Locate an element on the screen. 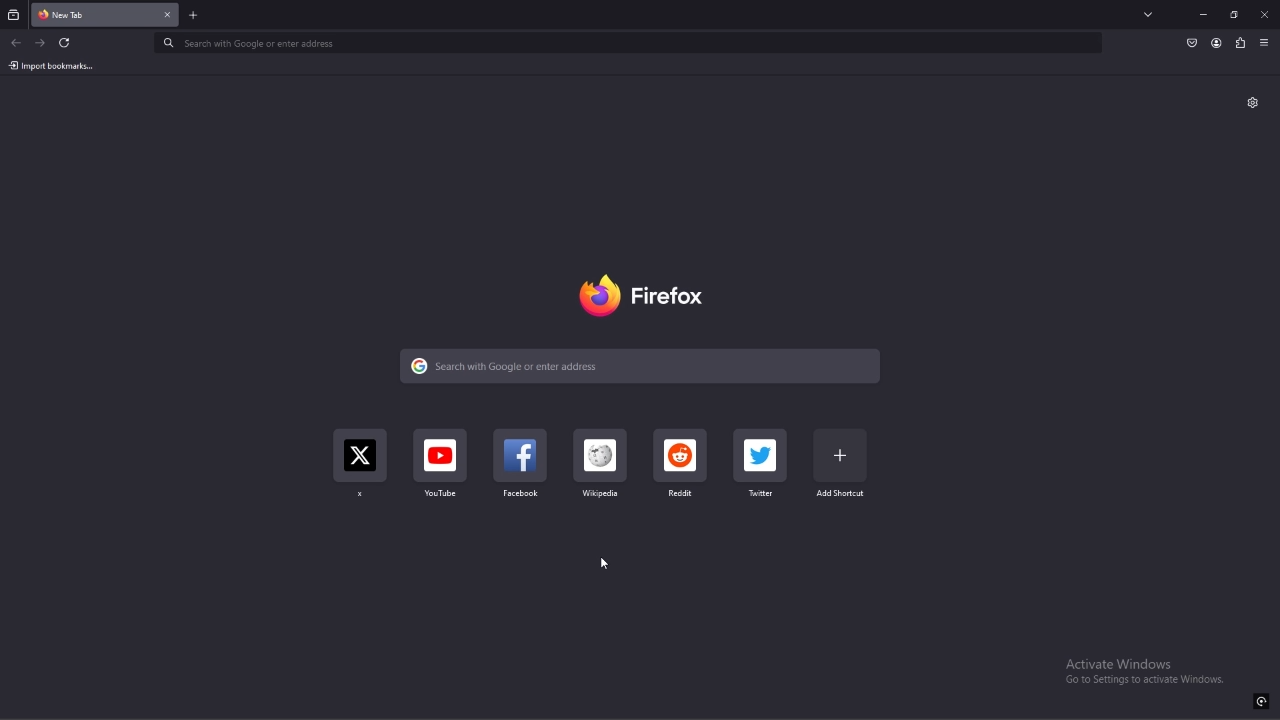  icon is located at coordinates (1261, 701).